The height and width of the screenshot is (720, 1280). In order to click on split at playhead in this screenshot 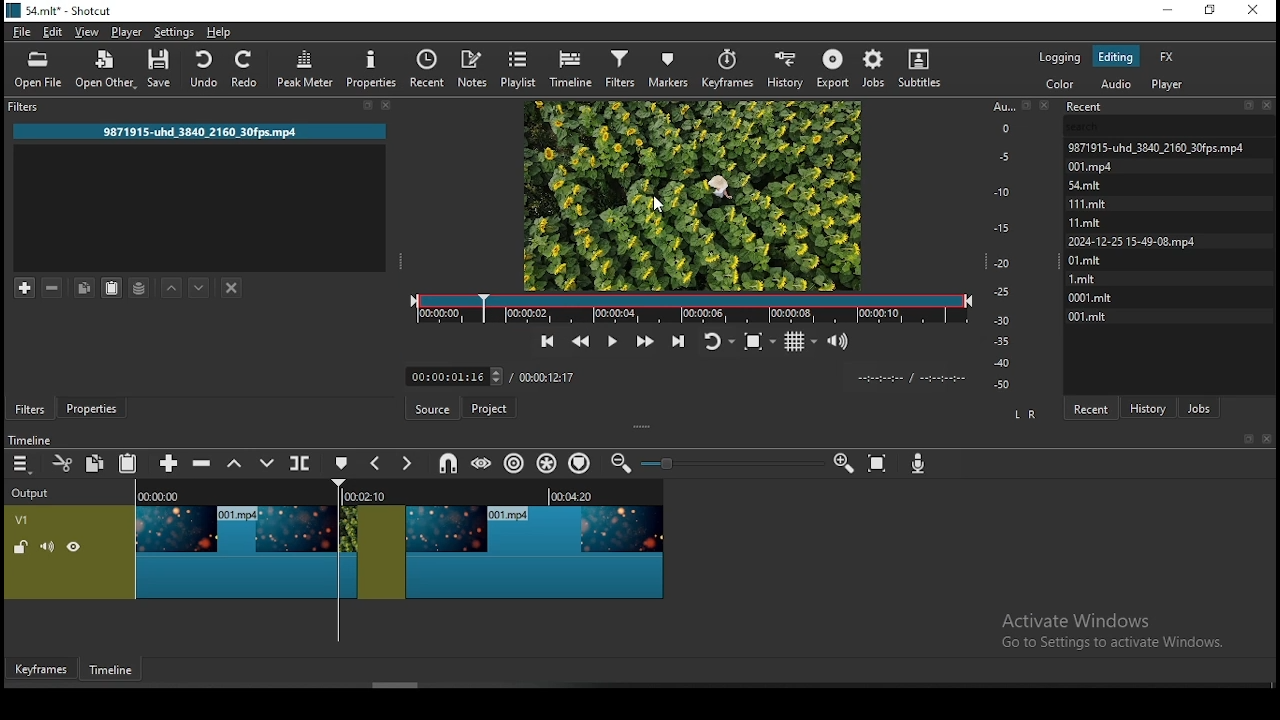, I will do `click(299, 464)`.